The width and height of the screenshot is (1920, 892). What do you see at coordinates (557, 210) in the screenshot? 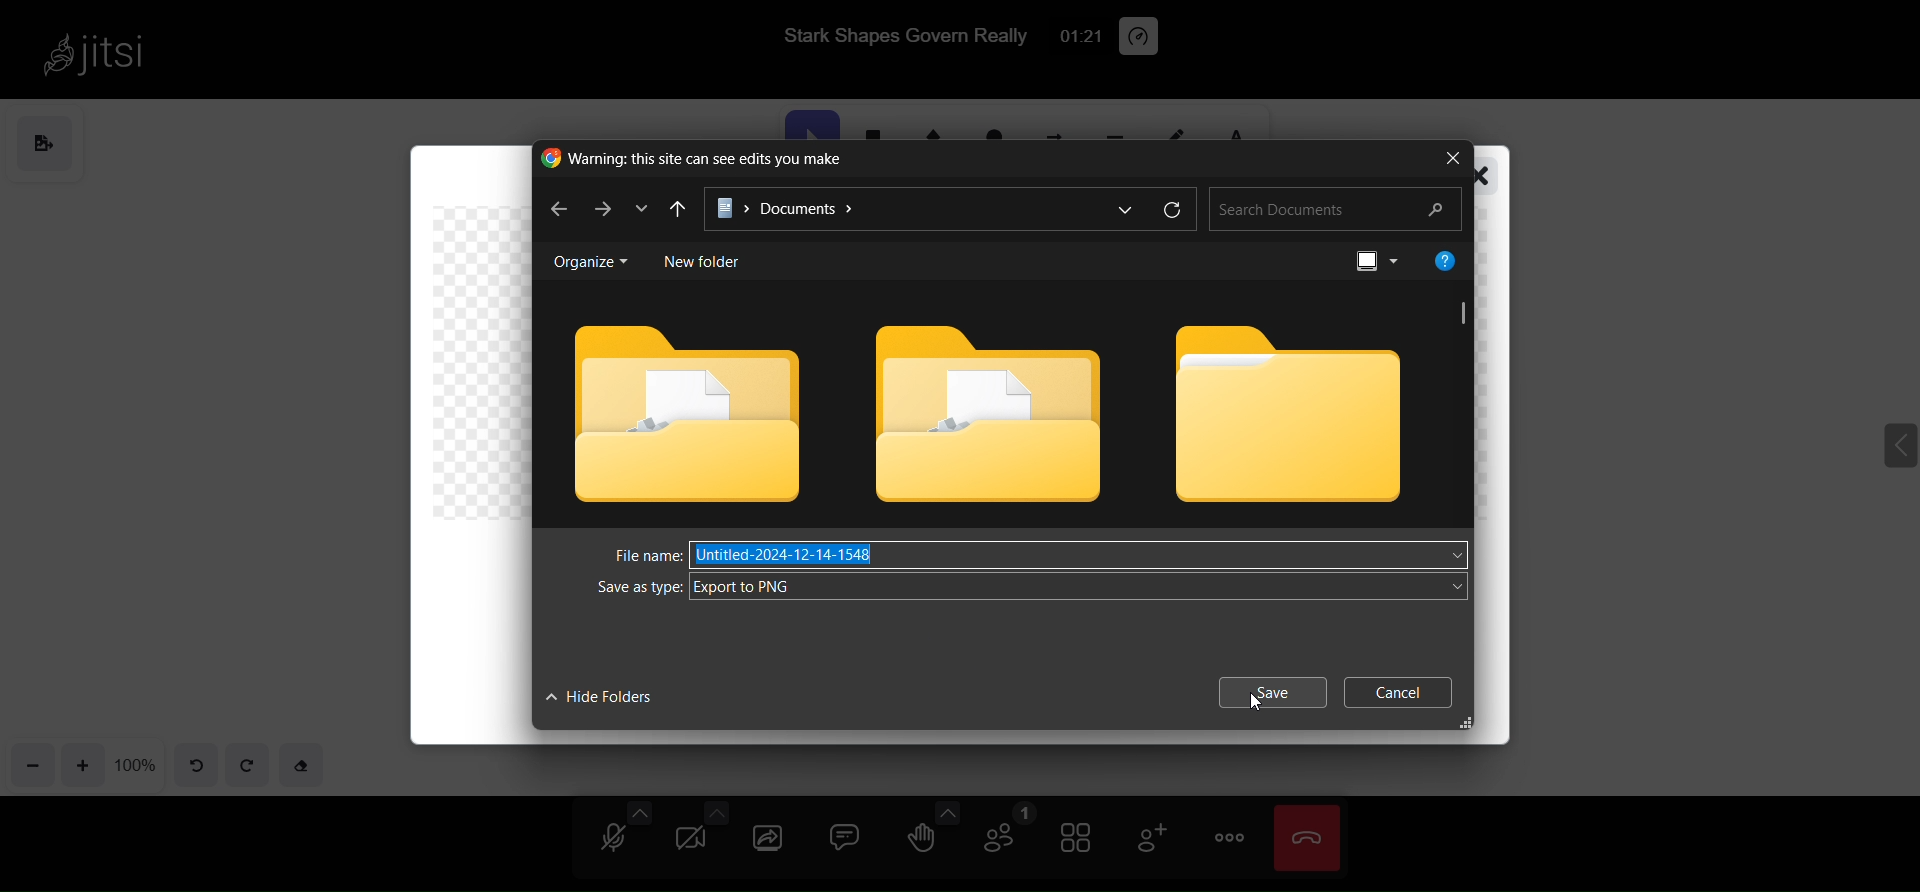
I see `back` at bounding box center [557, 210].